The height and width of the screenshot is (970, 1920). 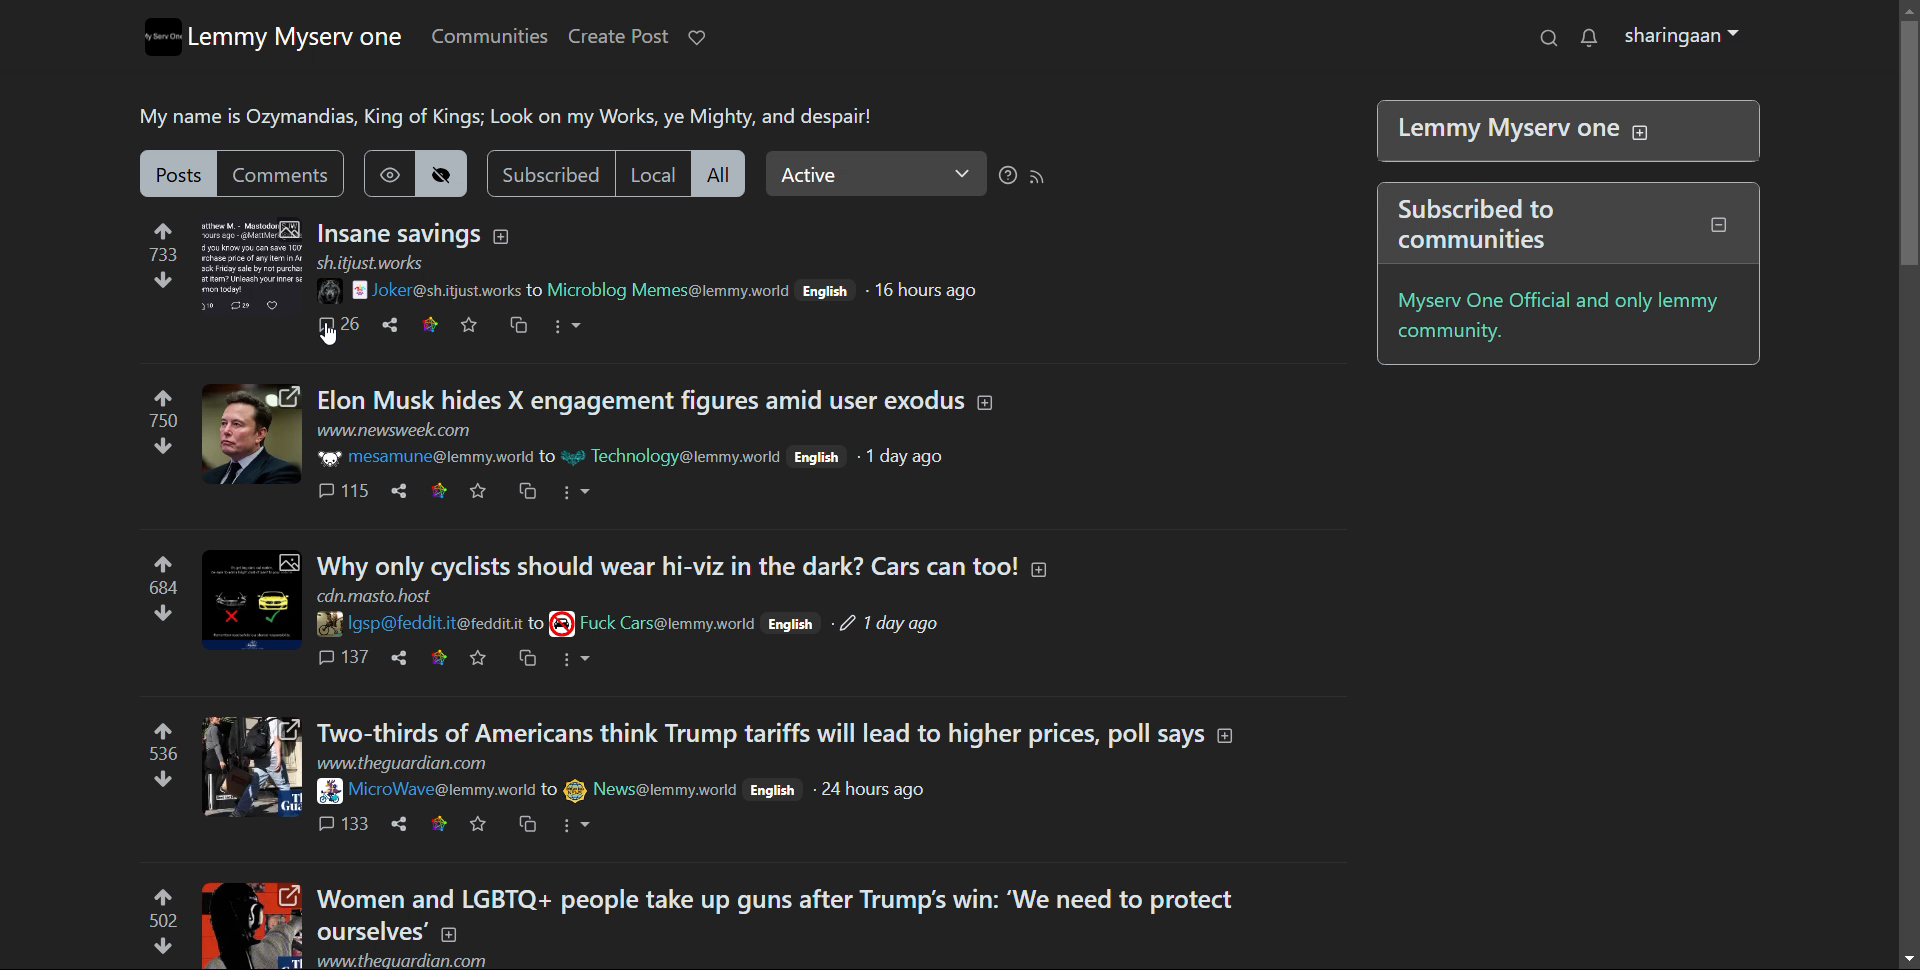 What do you see at coordinates (162, 280) in the screenshot?
I see ` downvotes` at bounding box center [162, 280].